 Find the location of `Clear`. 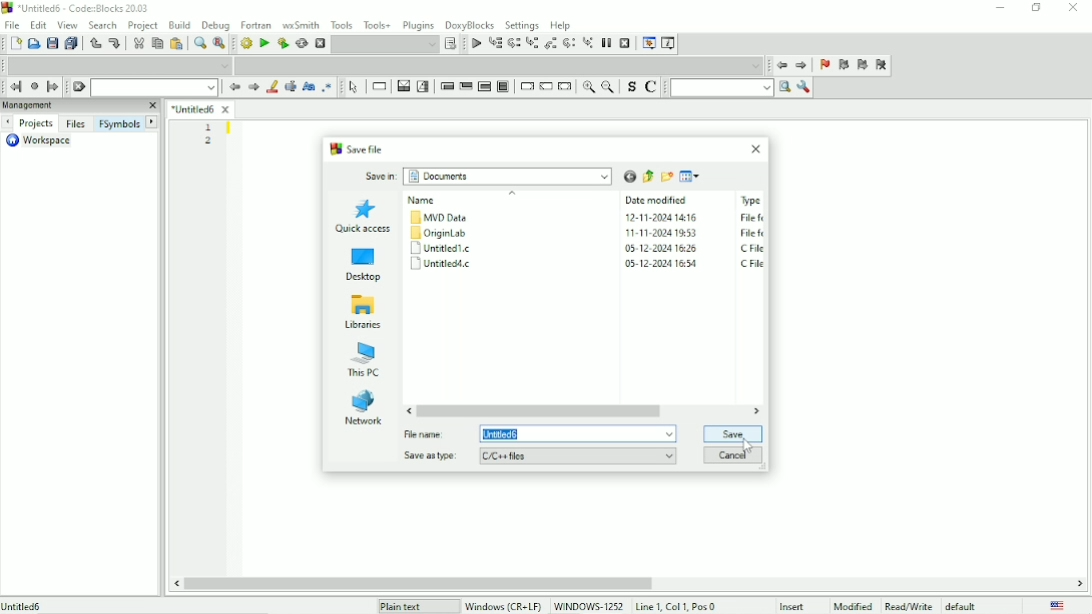

Clear is located at coordinates (79, 87).